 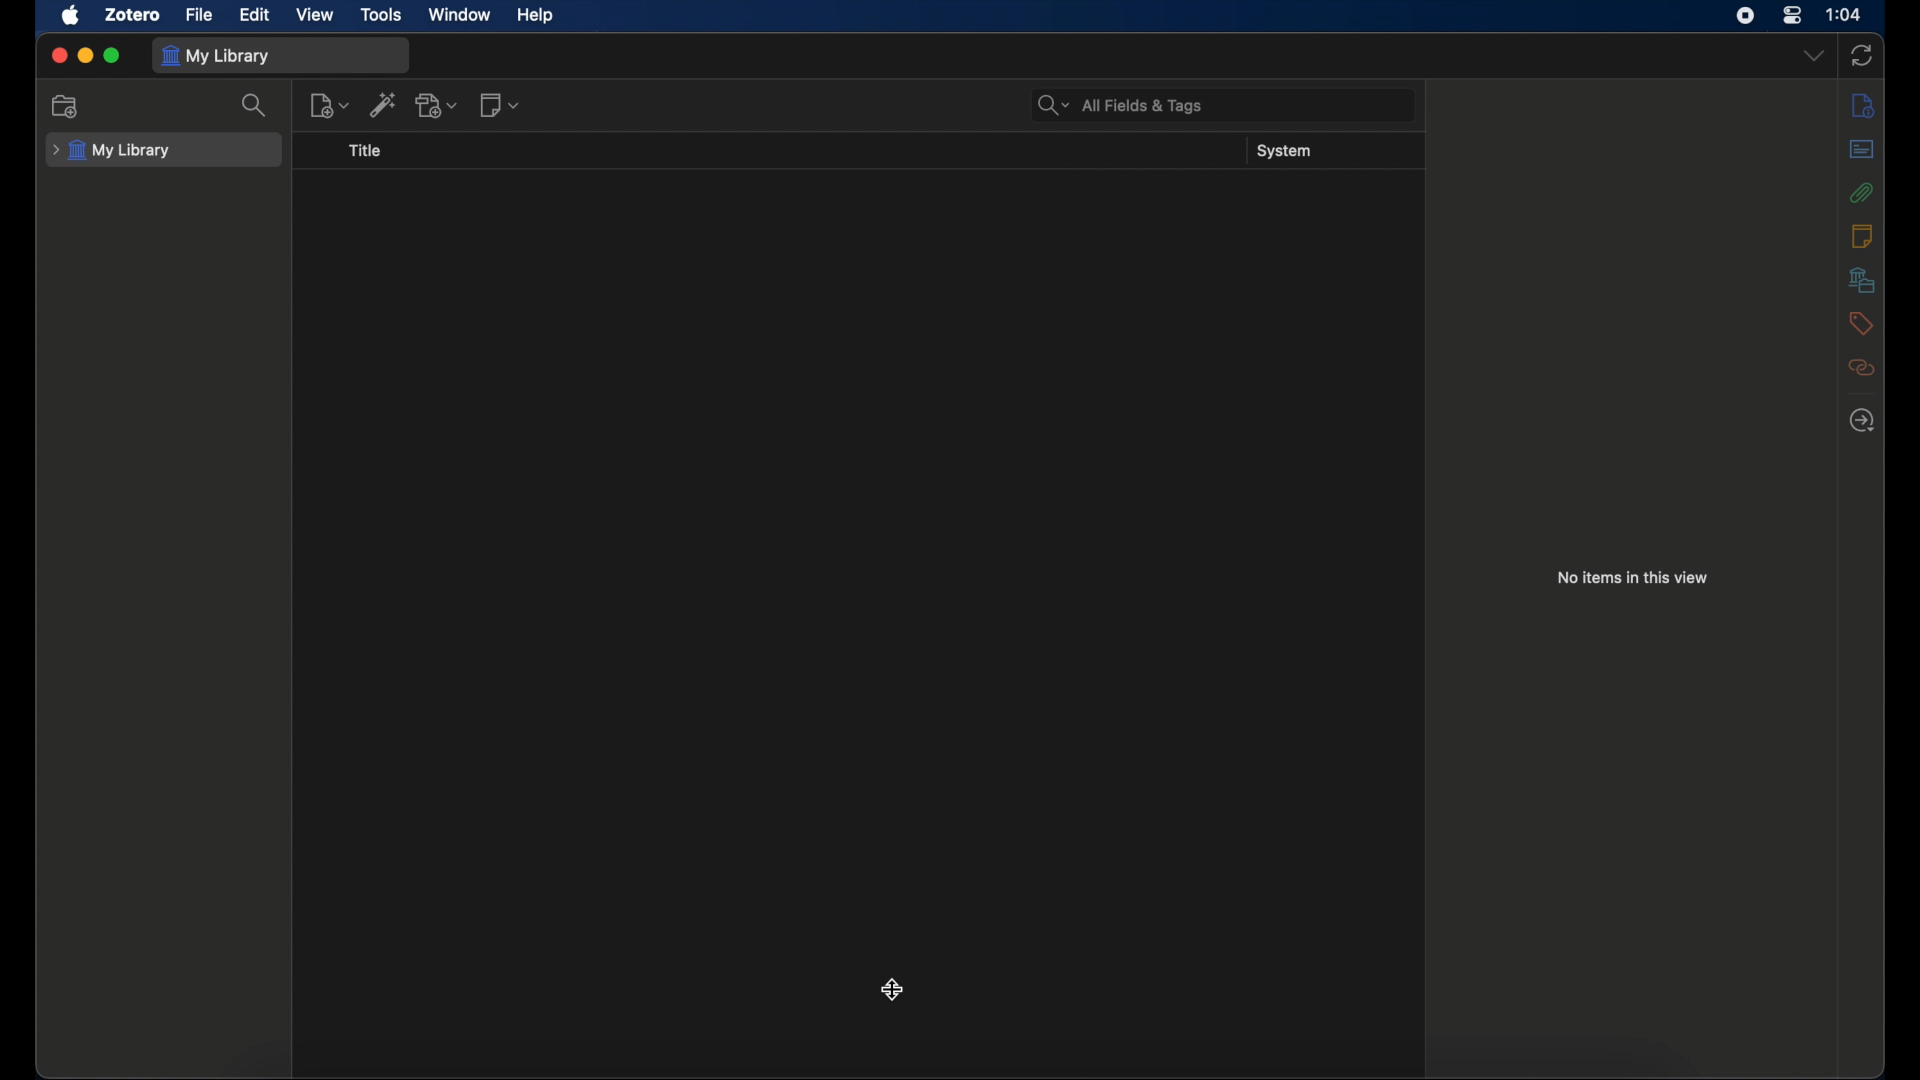 I want to click on window, so click(x=458, y=15).